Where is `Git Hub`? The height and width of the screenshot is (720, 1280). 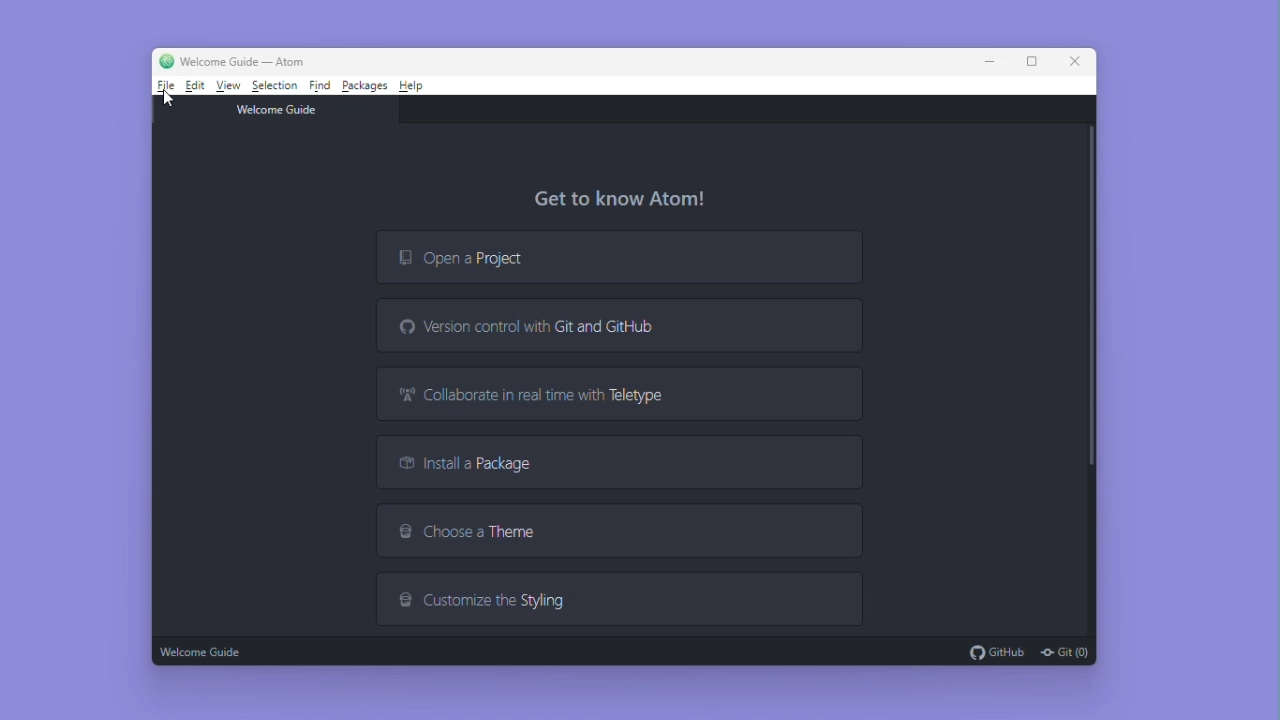
Git Hub is located at coordinates (996, 651).